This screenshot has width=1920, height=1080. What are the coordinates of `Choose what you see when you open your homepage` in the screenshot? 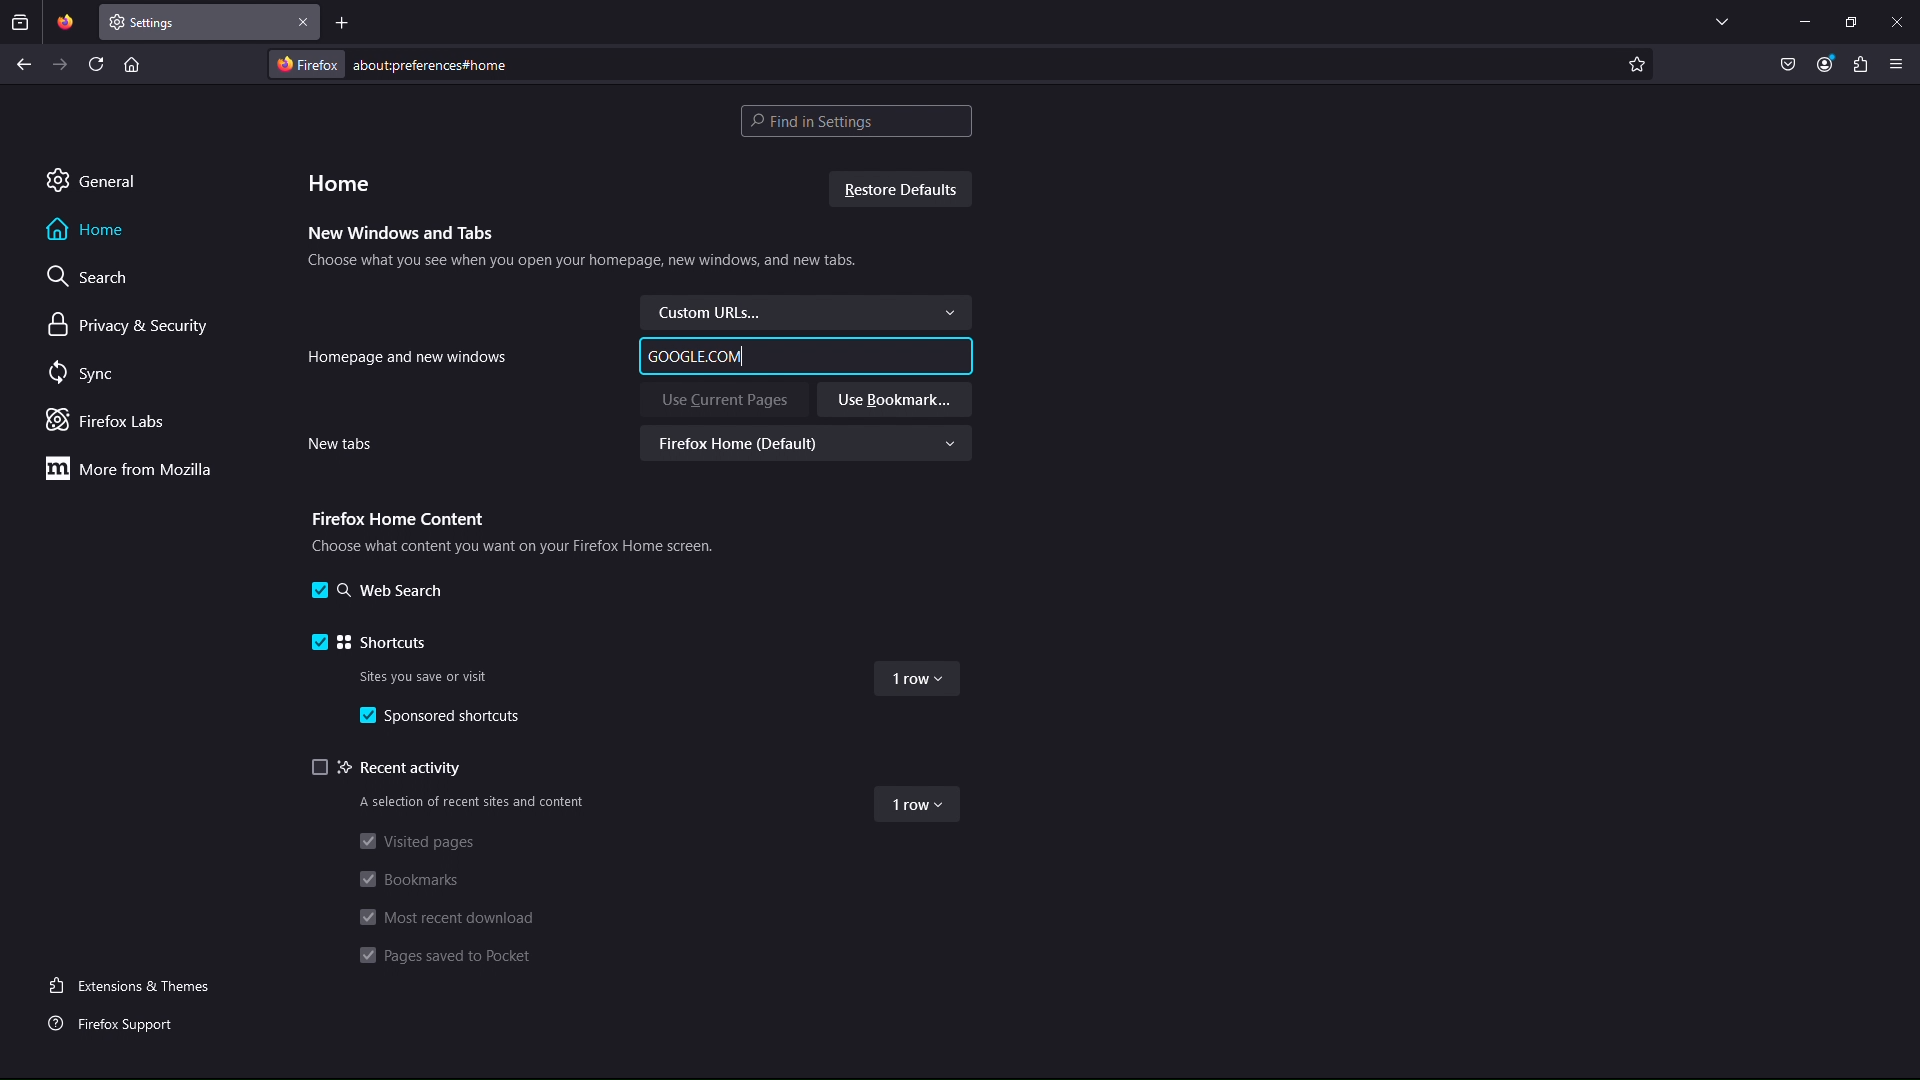 It's located at (582, 264).